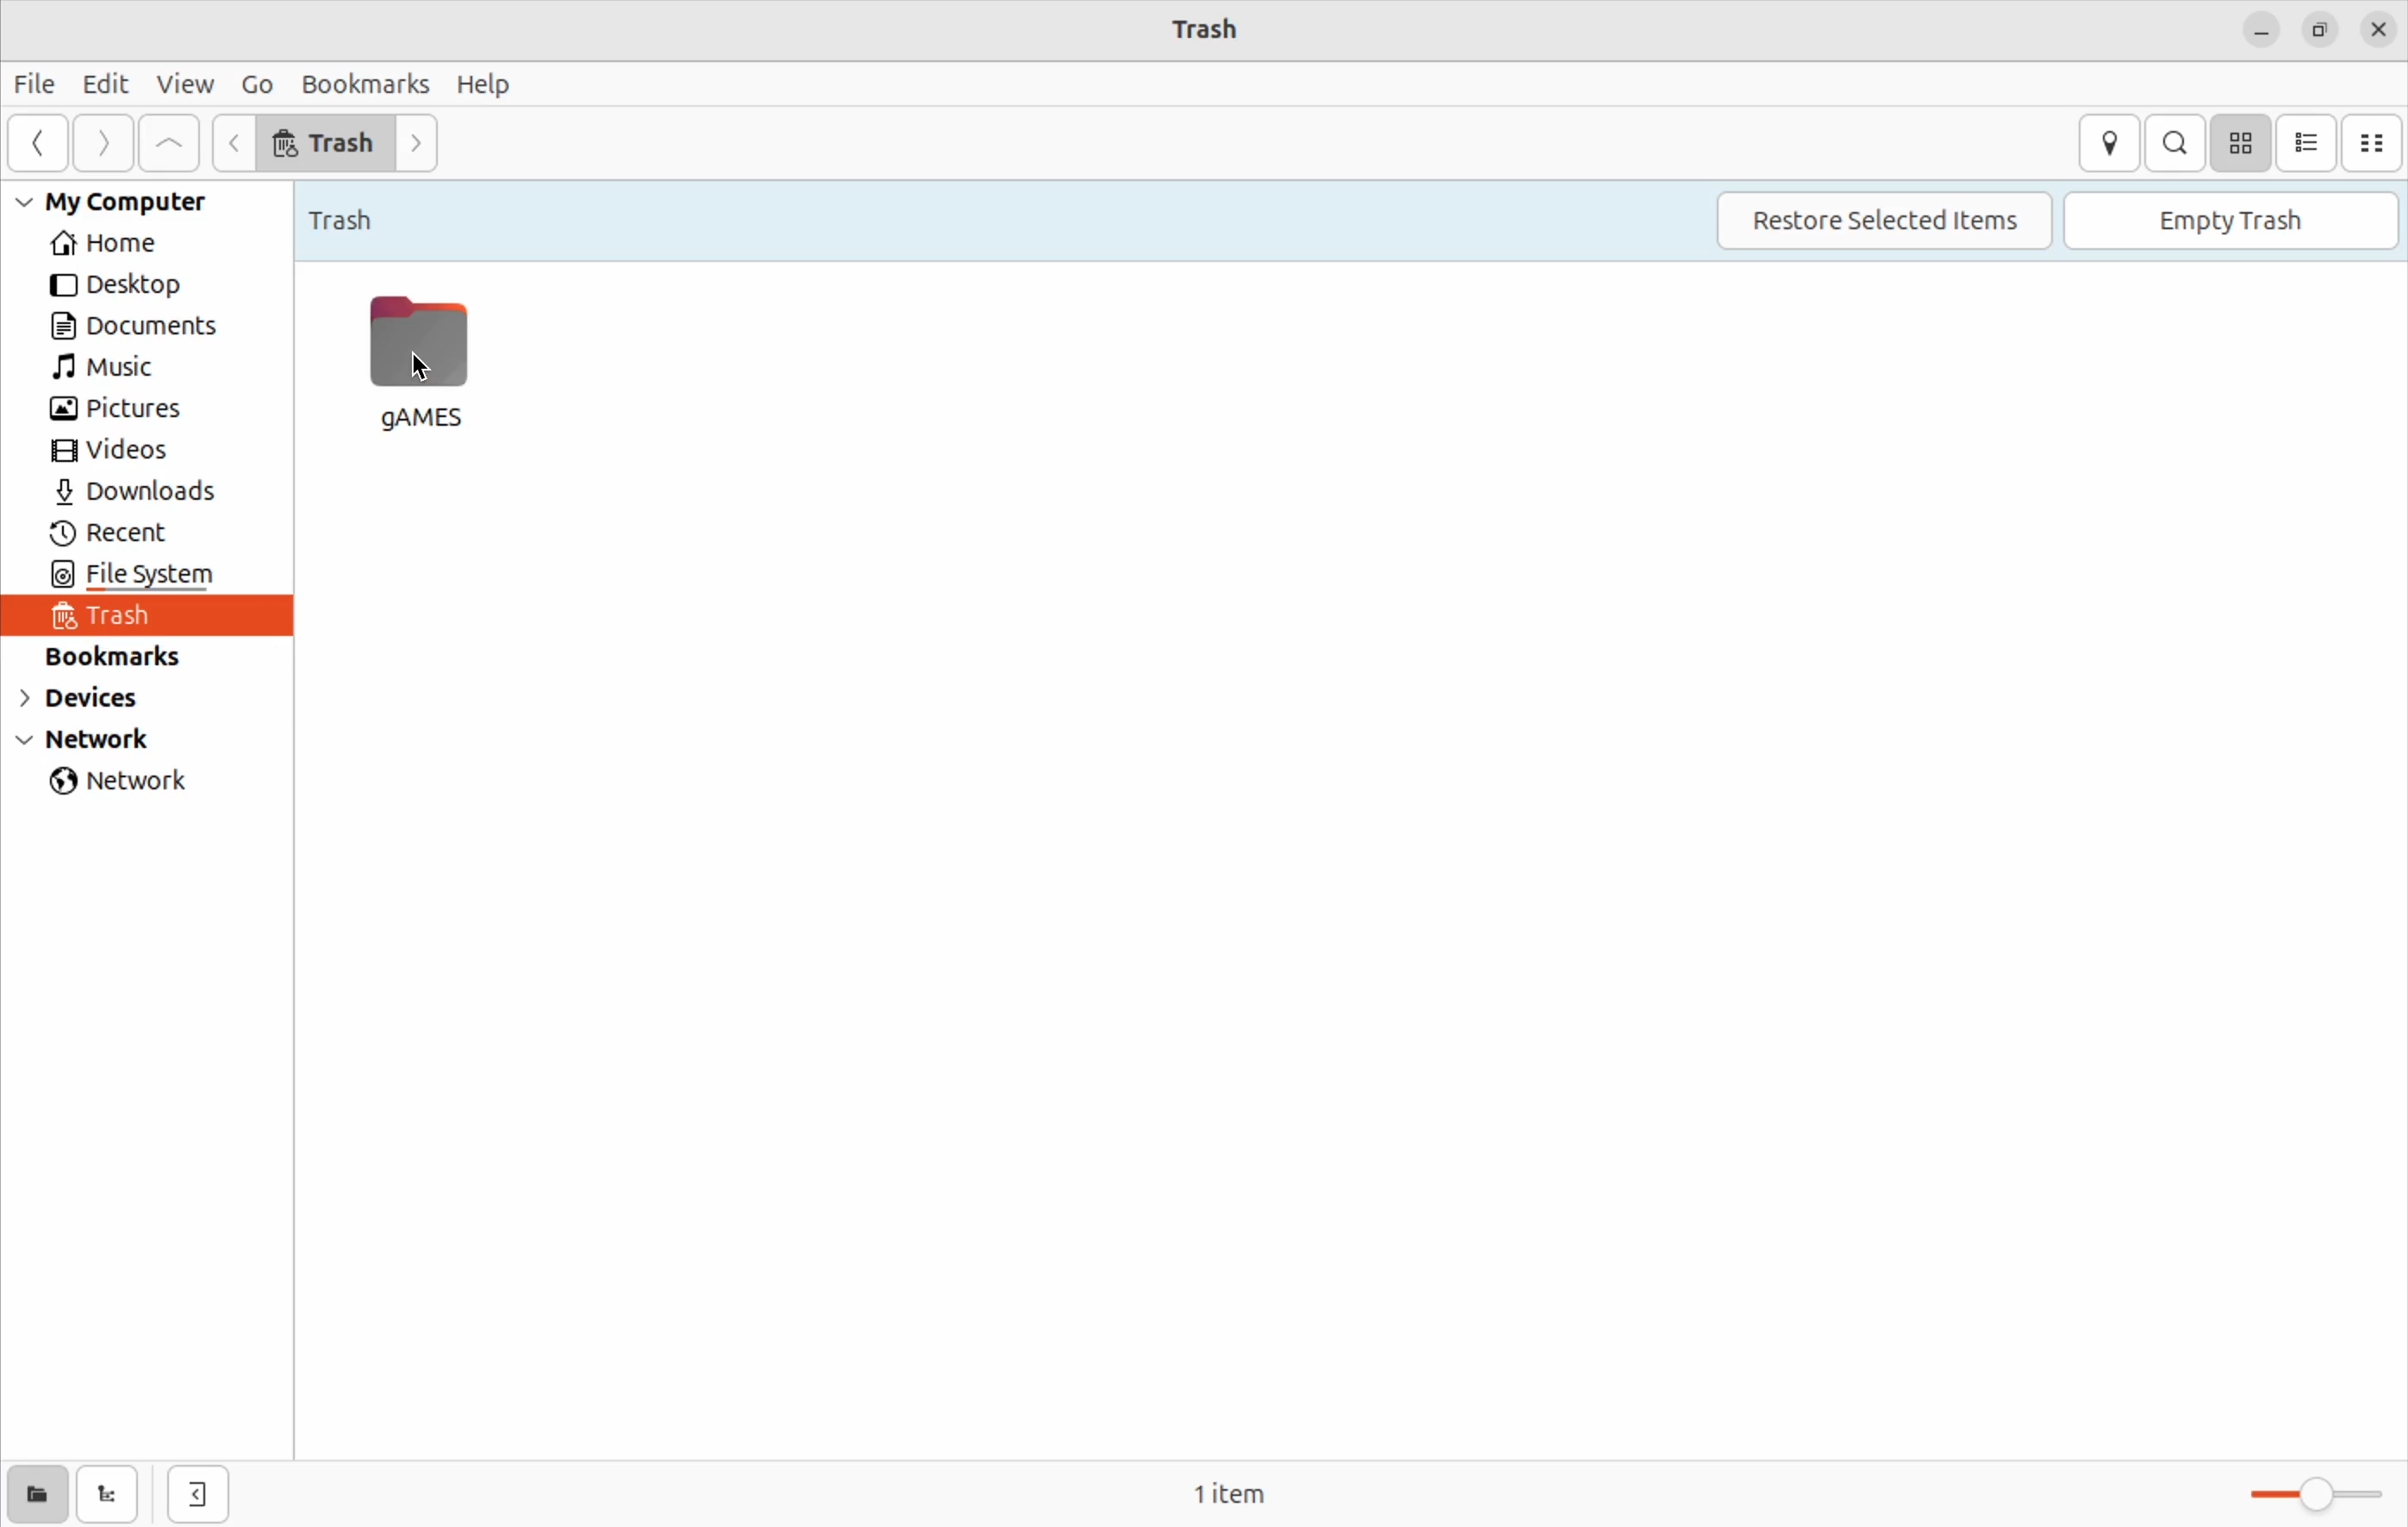  Describe the element at coordinates (2261, 31) in the screenshot. I see `minimize` at that location.